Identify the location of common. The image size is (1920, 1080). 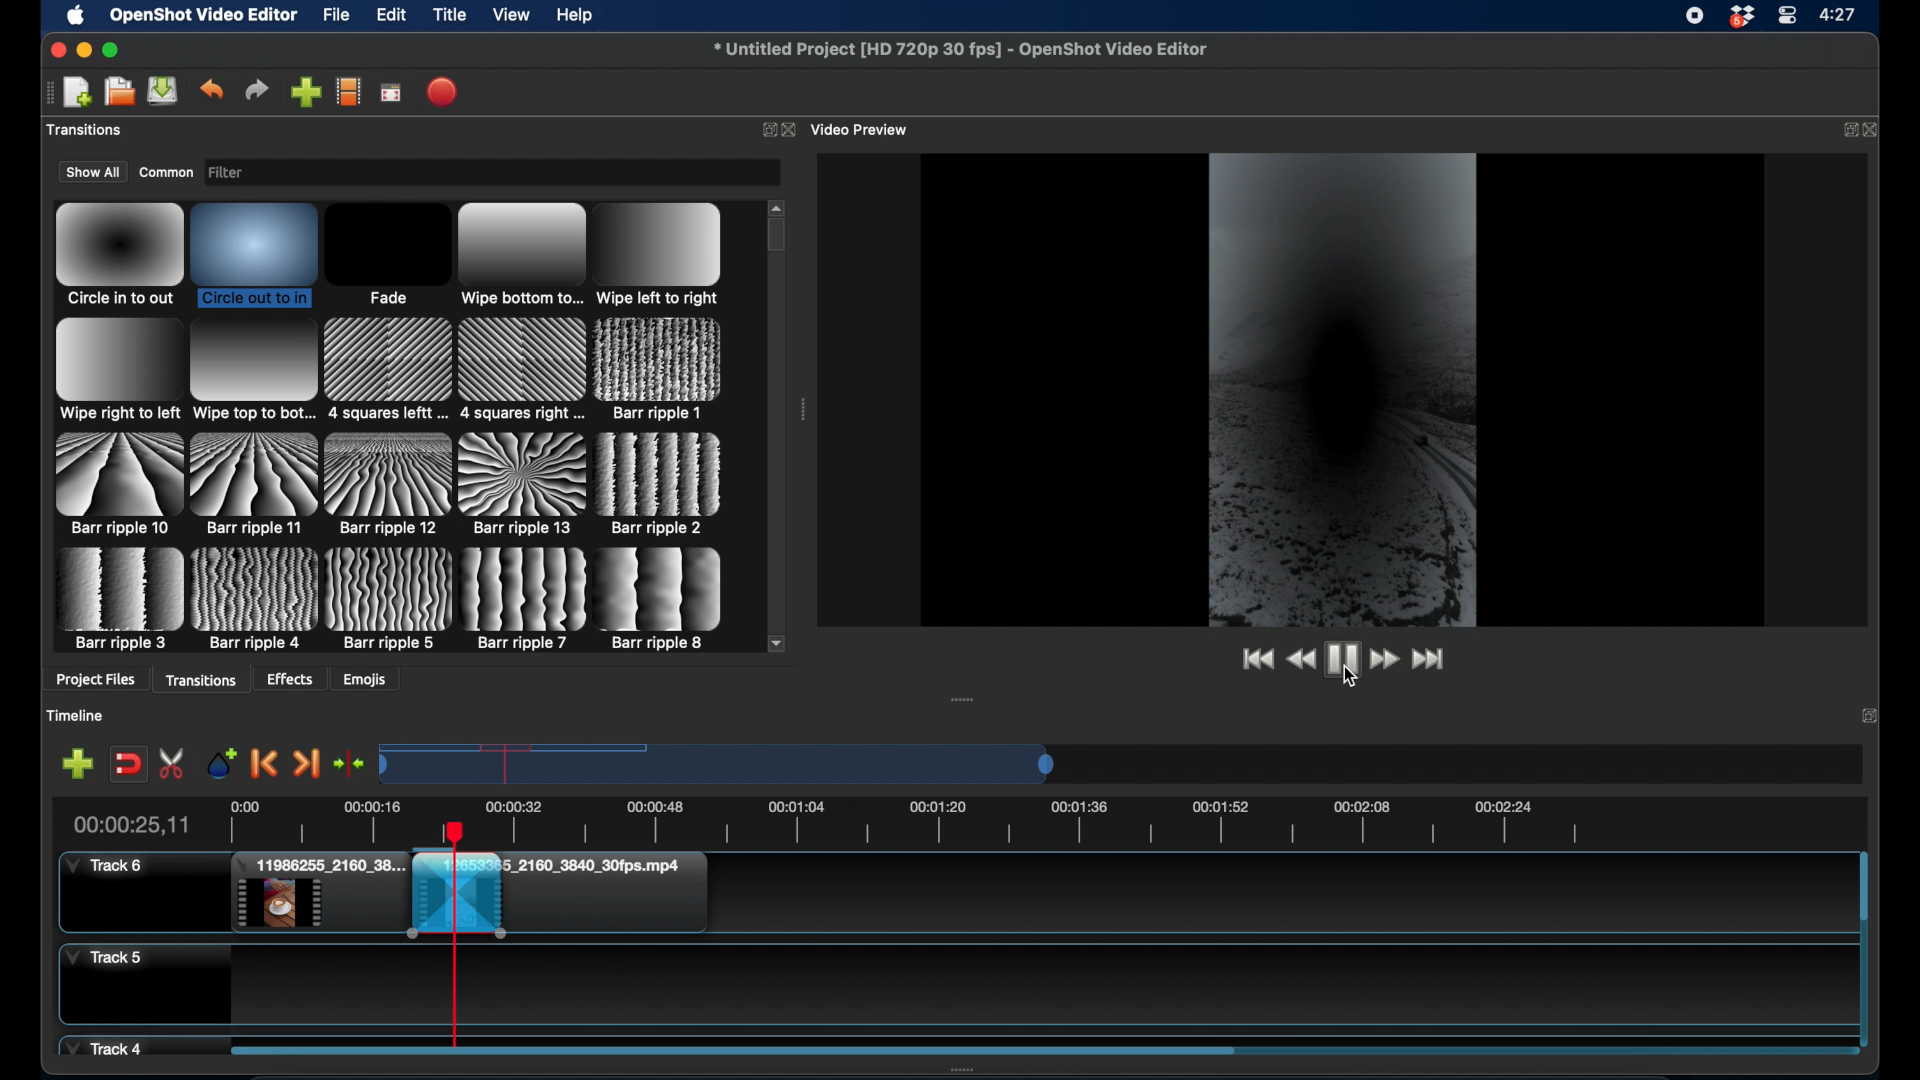
(166, 171).